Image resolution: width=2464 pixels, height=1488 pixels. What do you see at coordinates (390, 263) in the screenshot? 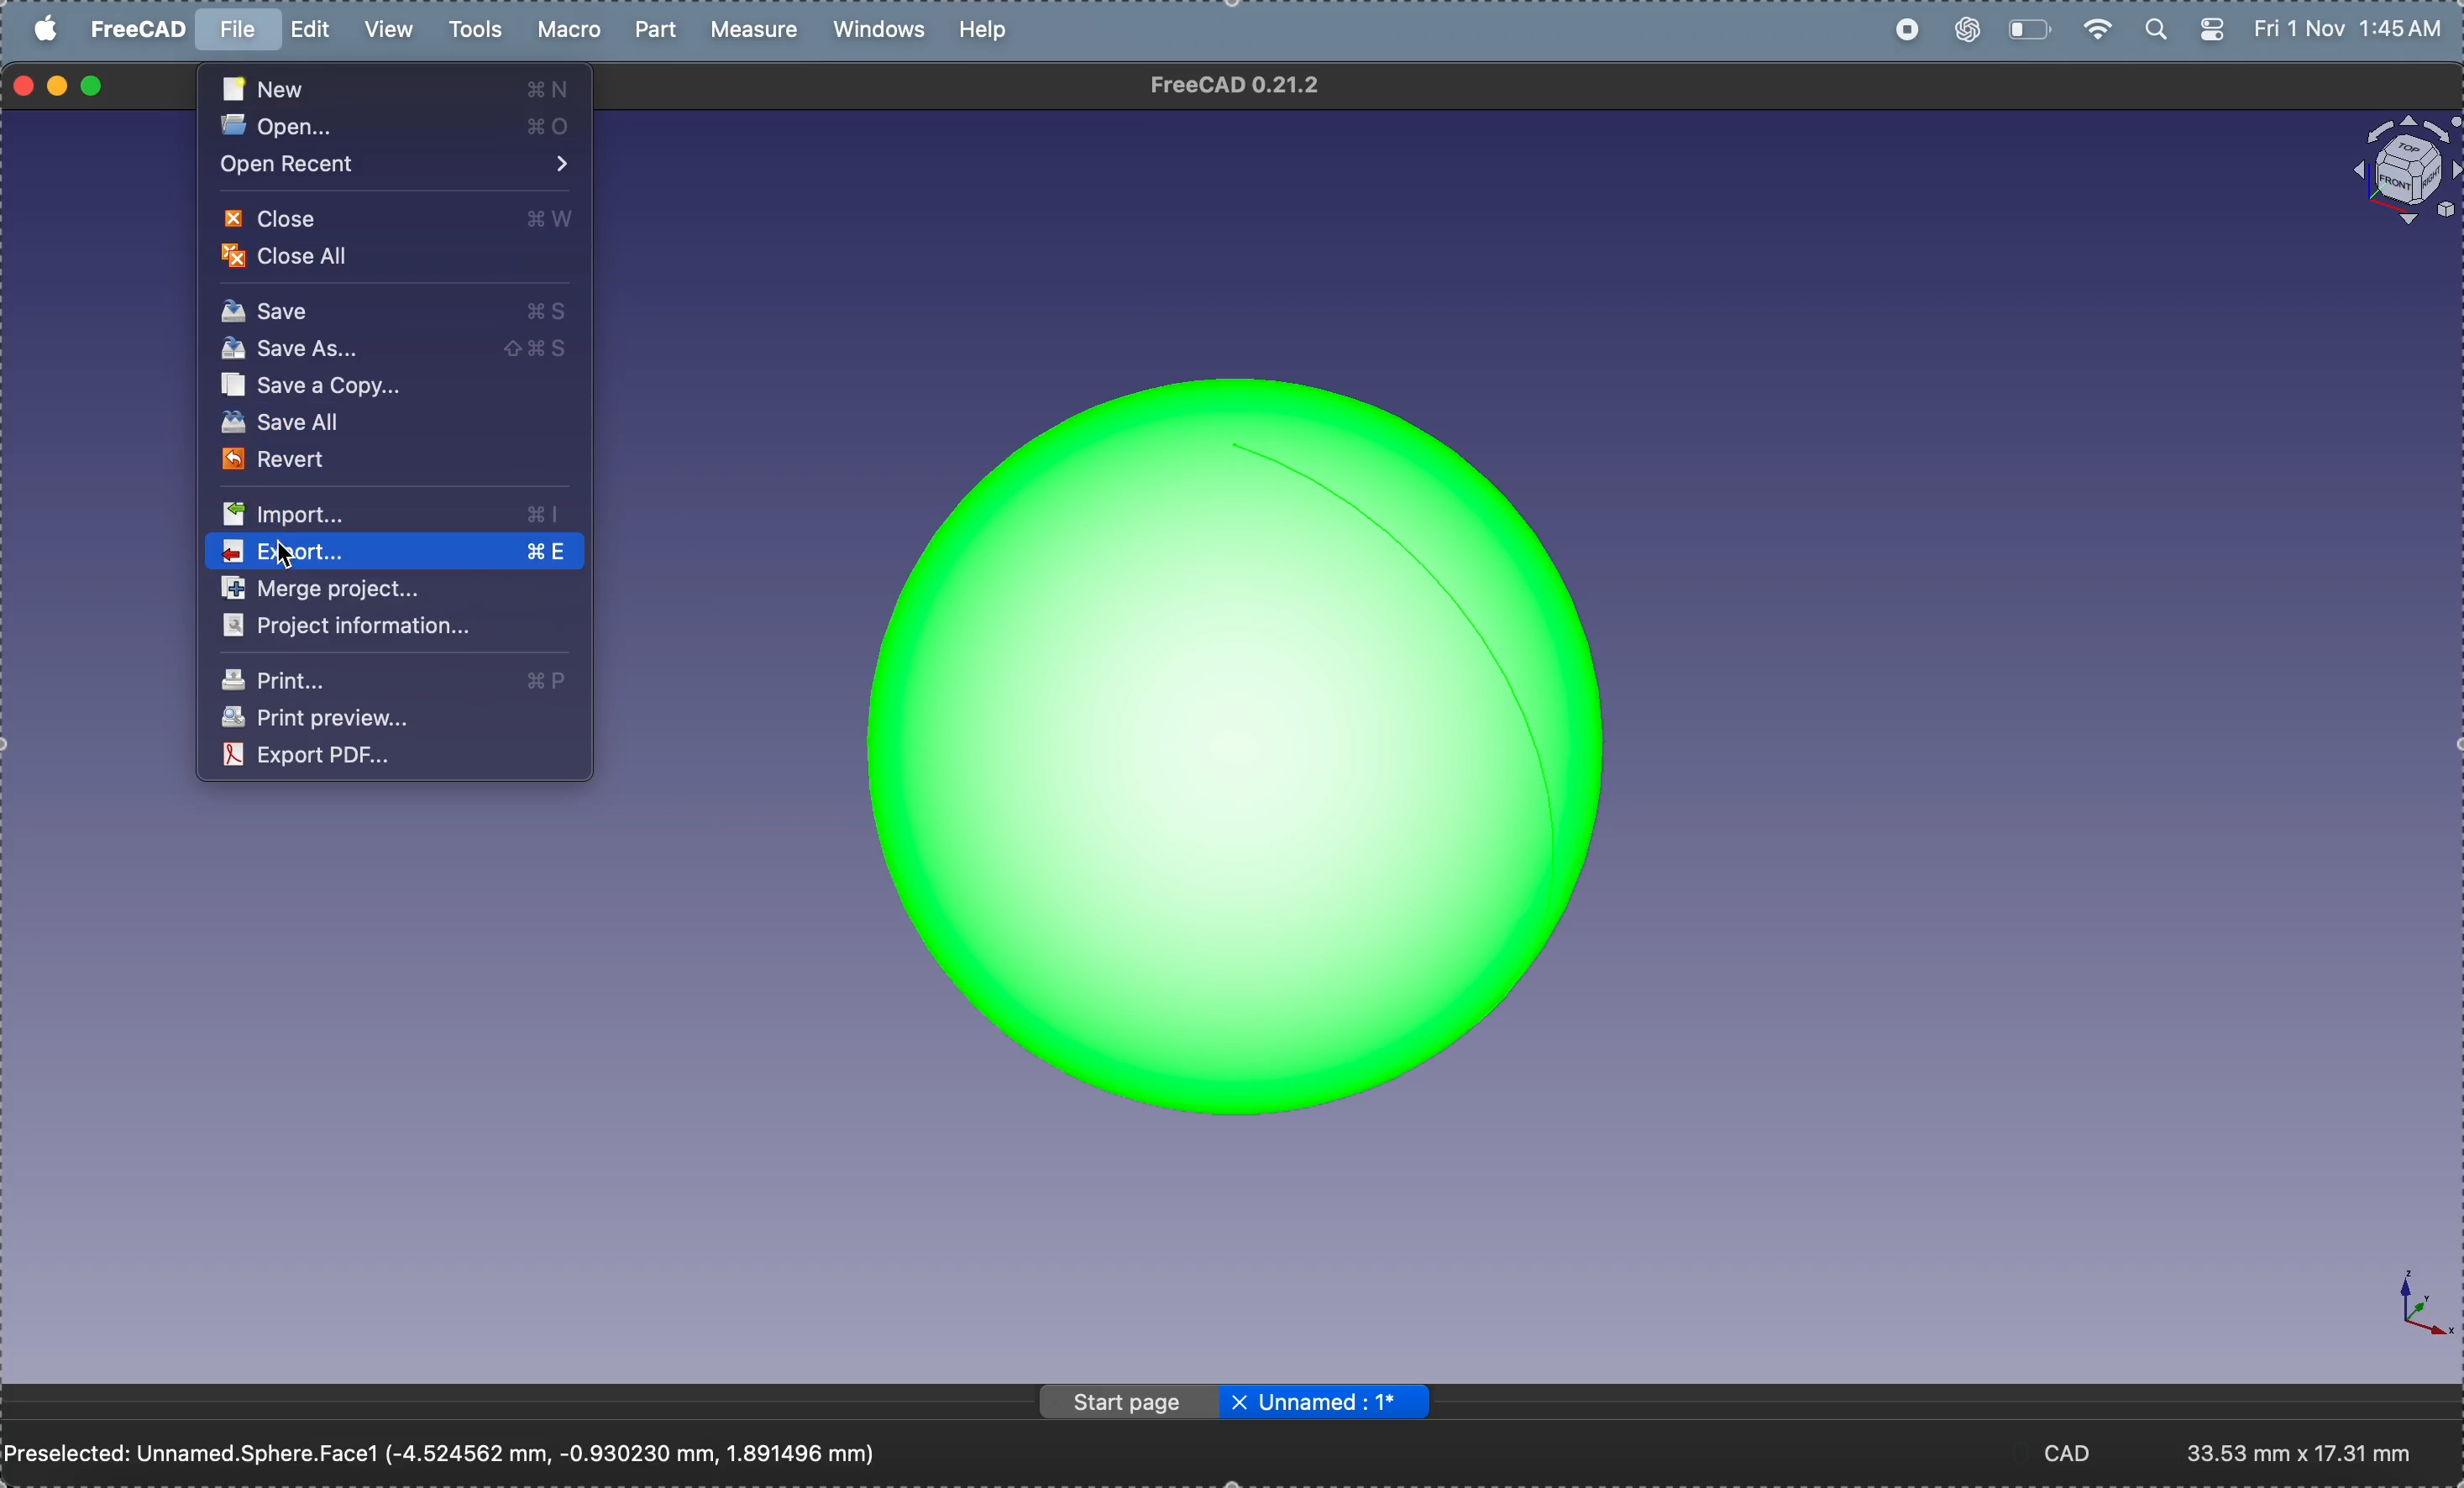
I see `close all` at bounding box center [390, 263].